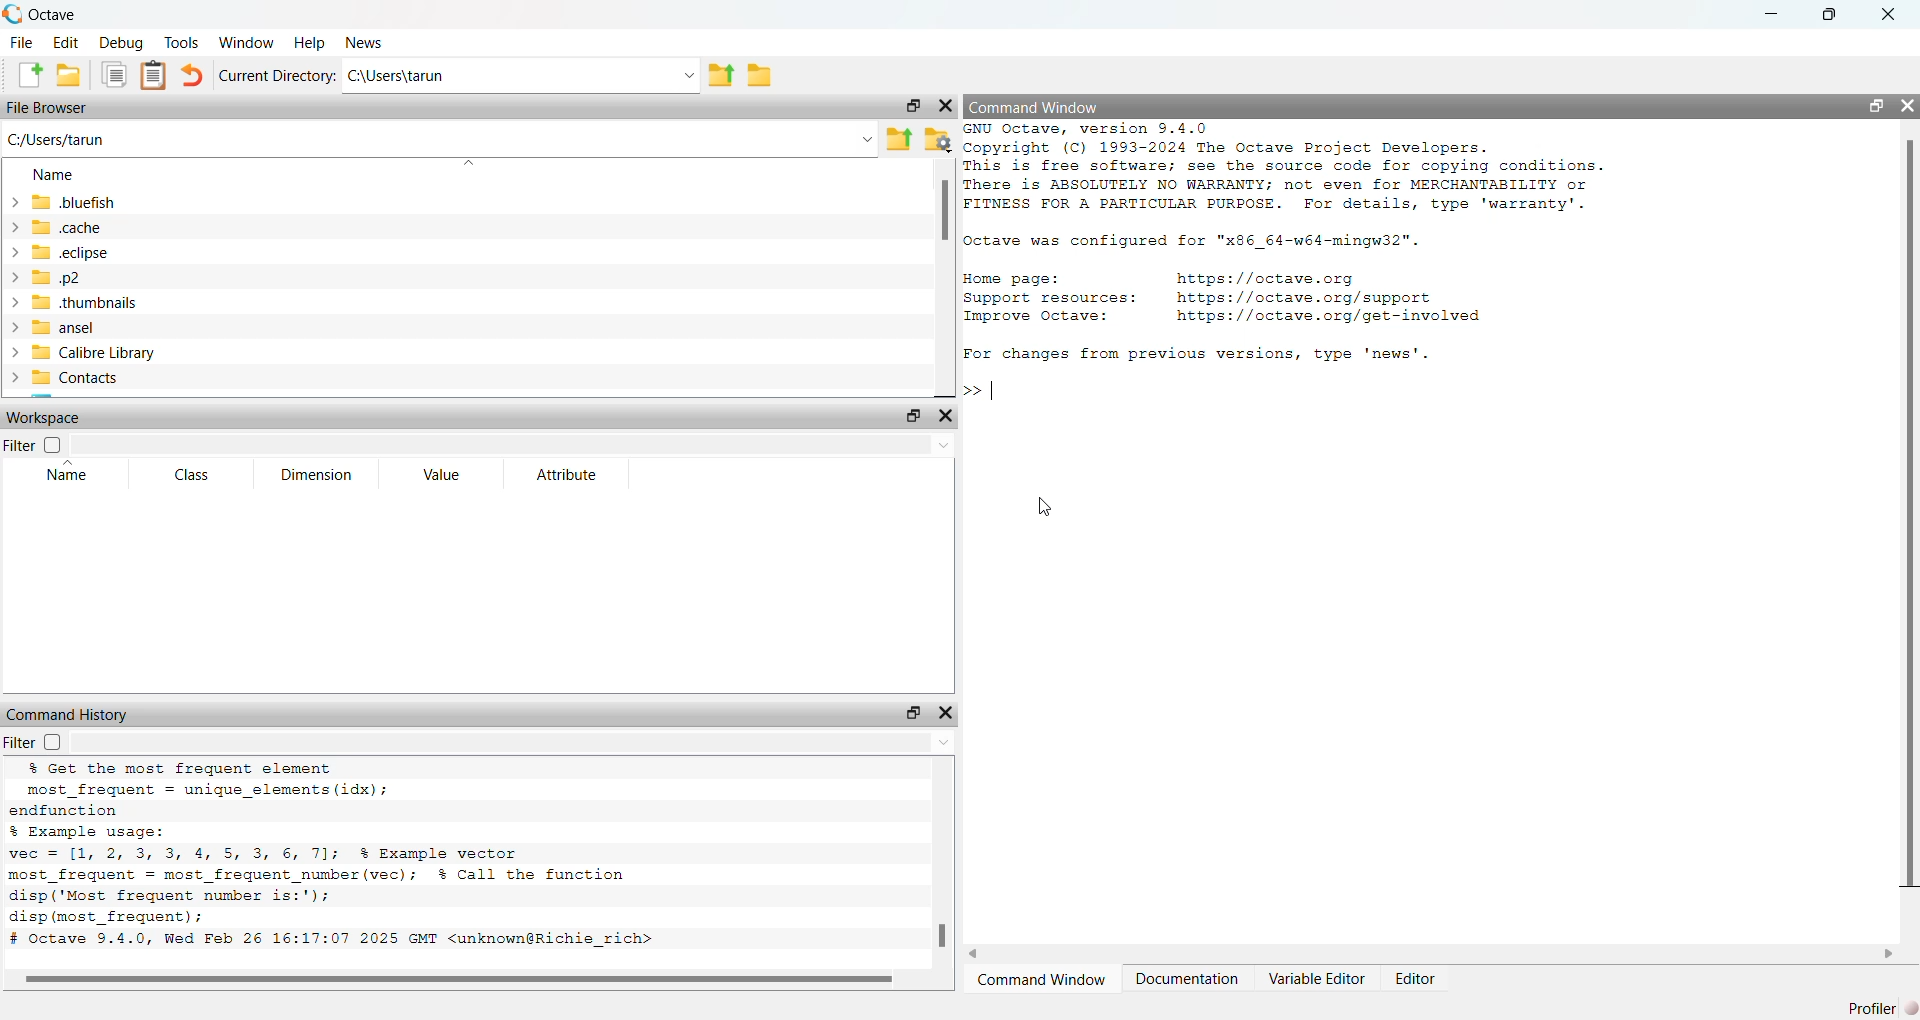 This screenshot has width=1920, height=1020. I want to click on % Get the most frequent element
most_frequent = unique_elements (idx);
endfunction
% Example usage:
vec = [1, 2, 3, 3, 4, 5, 3, 6 7]; % Example vector
most_frequent = most_frequent_number (vec); $ Call the function
disp('Most frequent number is:');
disp (most_frequent) ;
# Octave 9.4.0, Wed Feb 26 16:17:07 2025 GMT <unknown@Richie_rich>, so click(336, 855).